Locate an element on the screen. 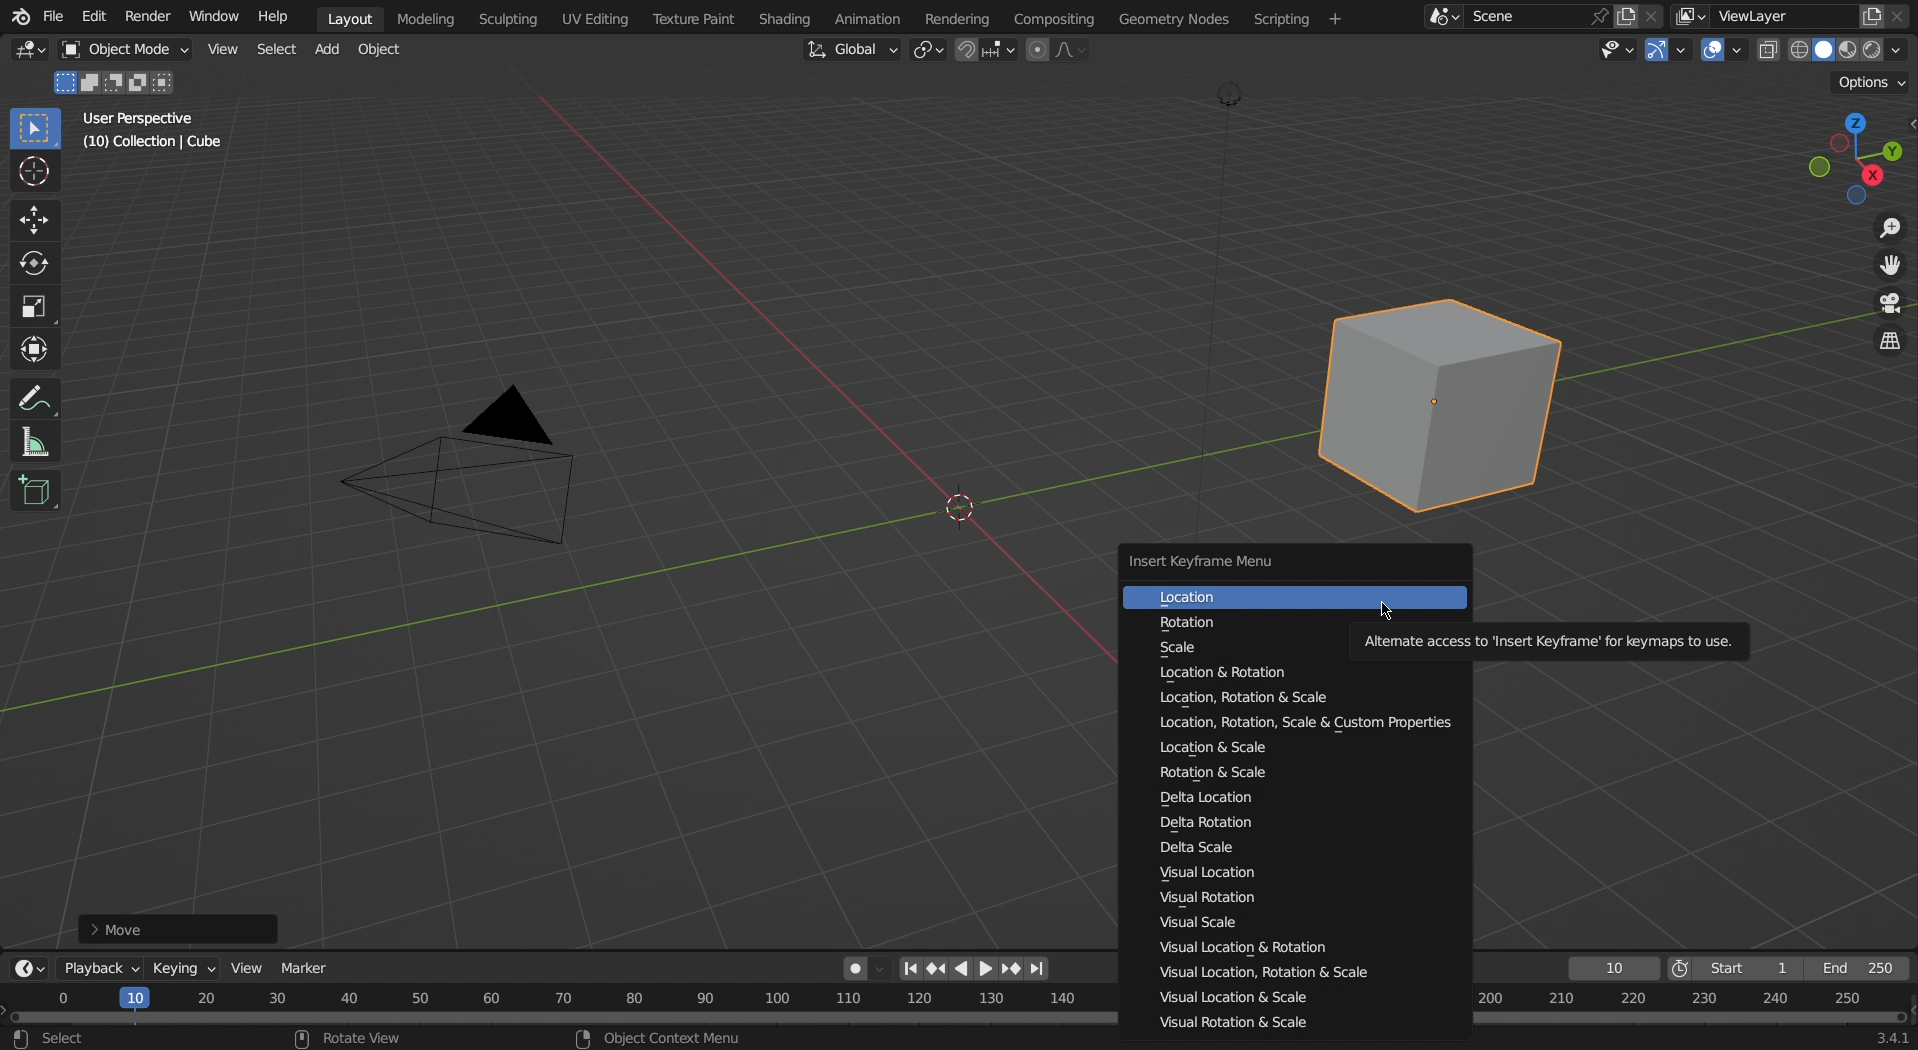 Image resolution: width=1918 pixels, height=1050 pixels. Location & Scale is located at coordinates (1215, 750).